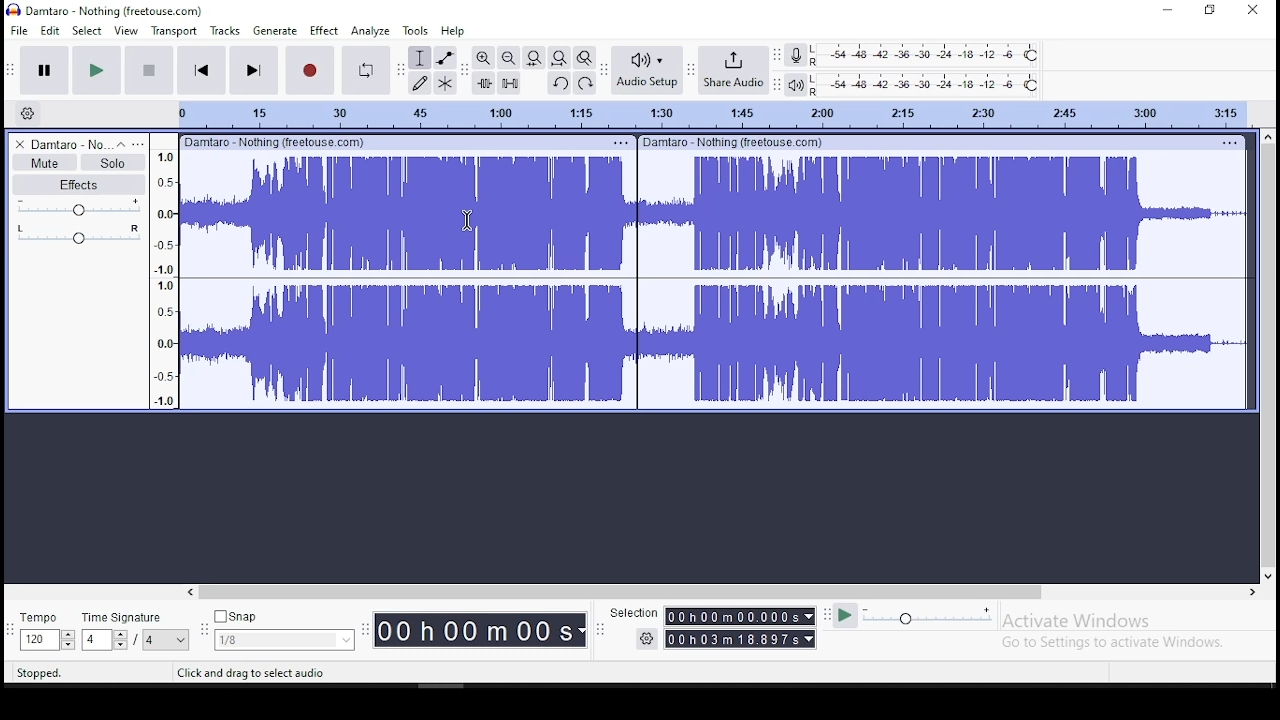 The width and height of the screenshot is (1280, 720). Describe the element at coordinates (740, 639) in the screenshot. I see `time menu` at that location.